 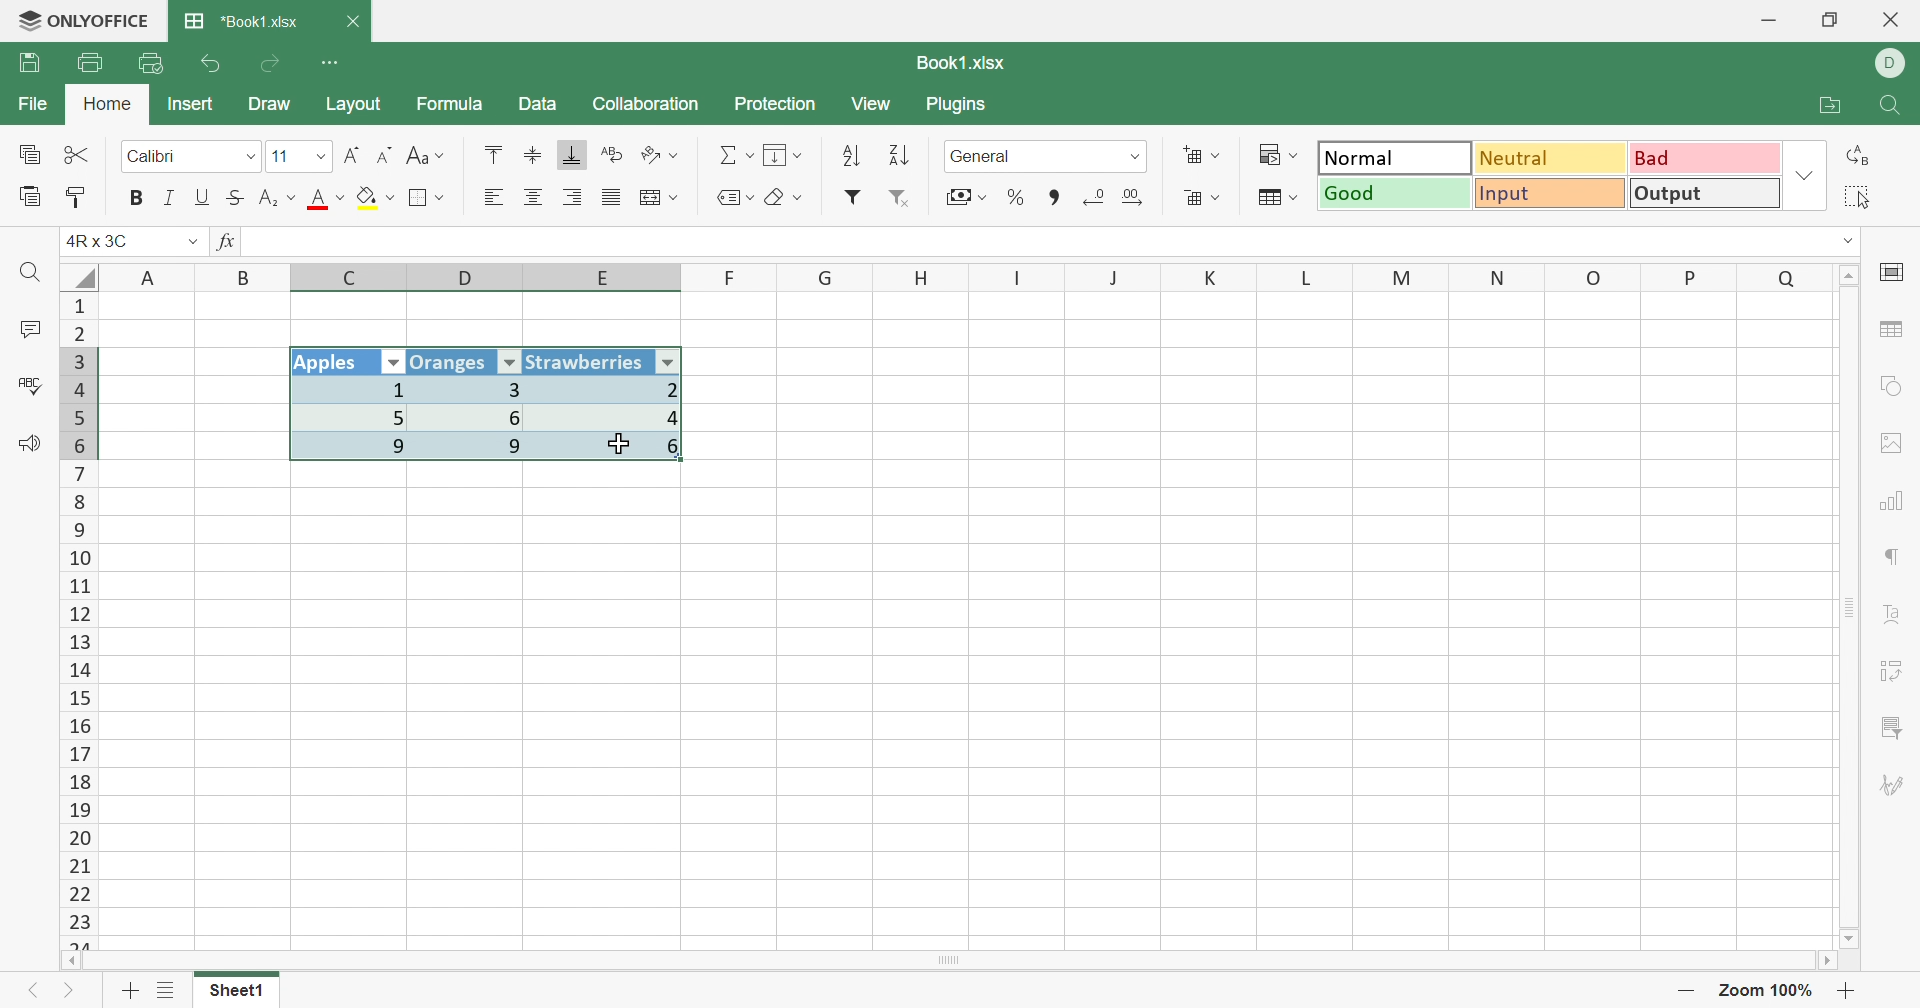 I want to click on Copy, so click(x=28, y=156).